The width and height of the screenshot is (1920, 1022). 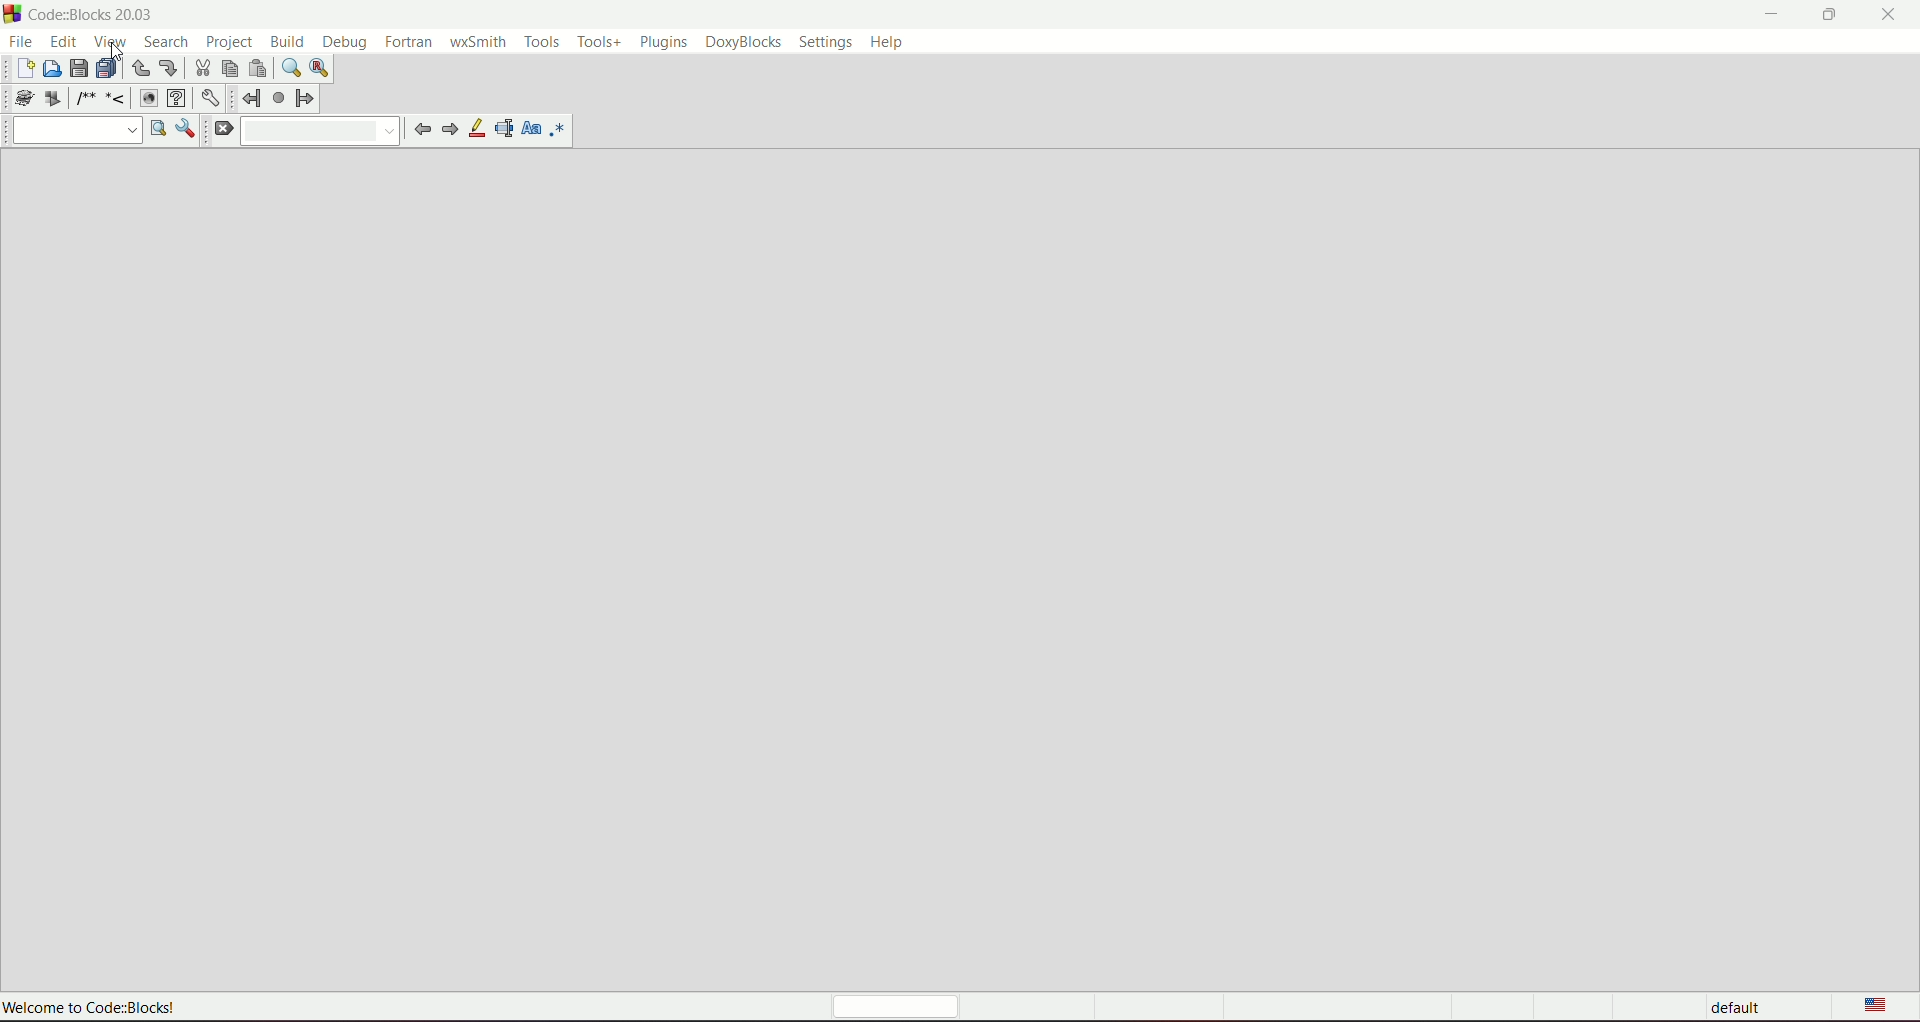 I want to click on jump forward, so click(x=310, y=98).